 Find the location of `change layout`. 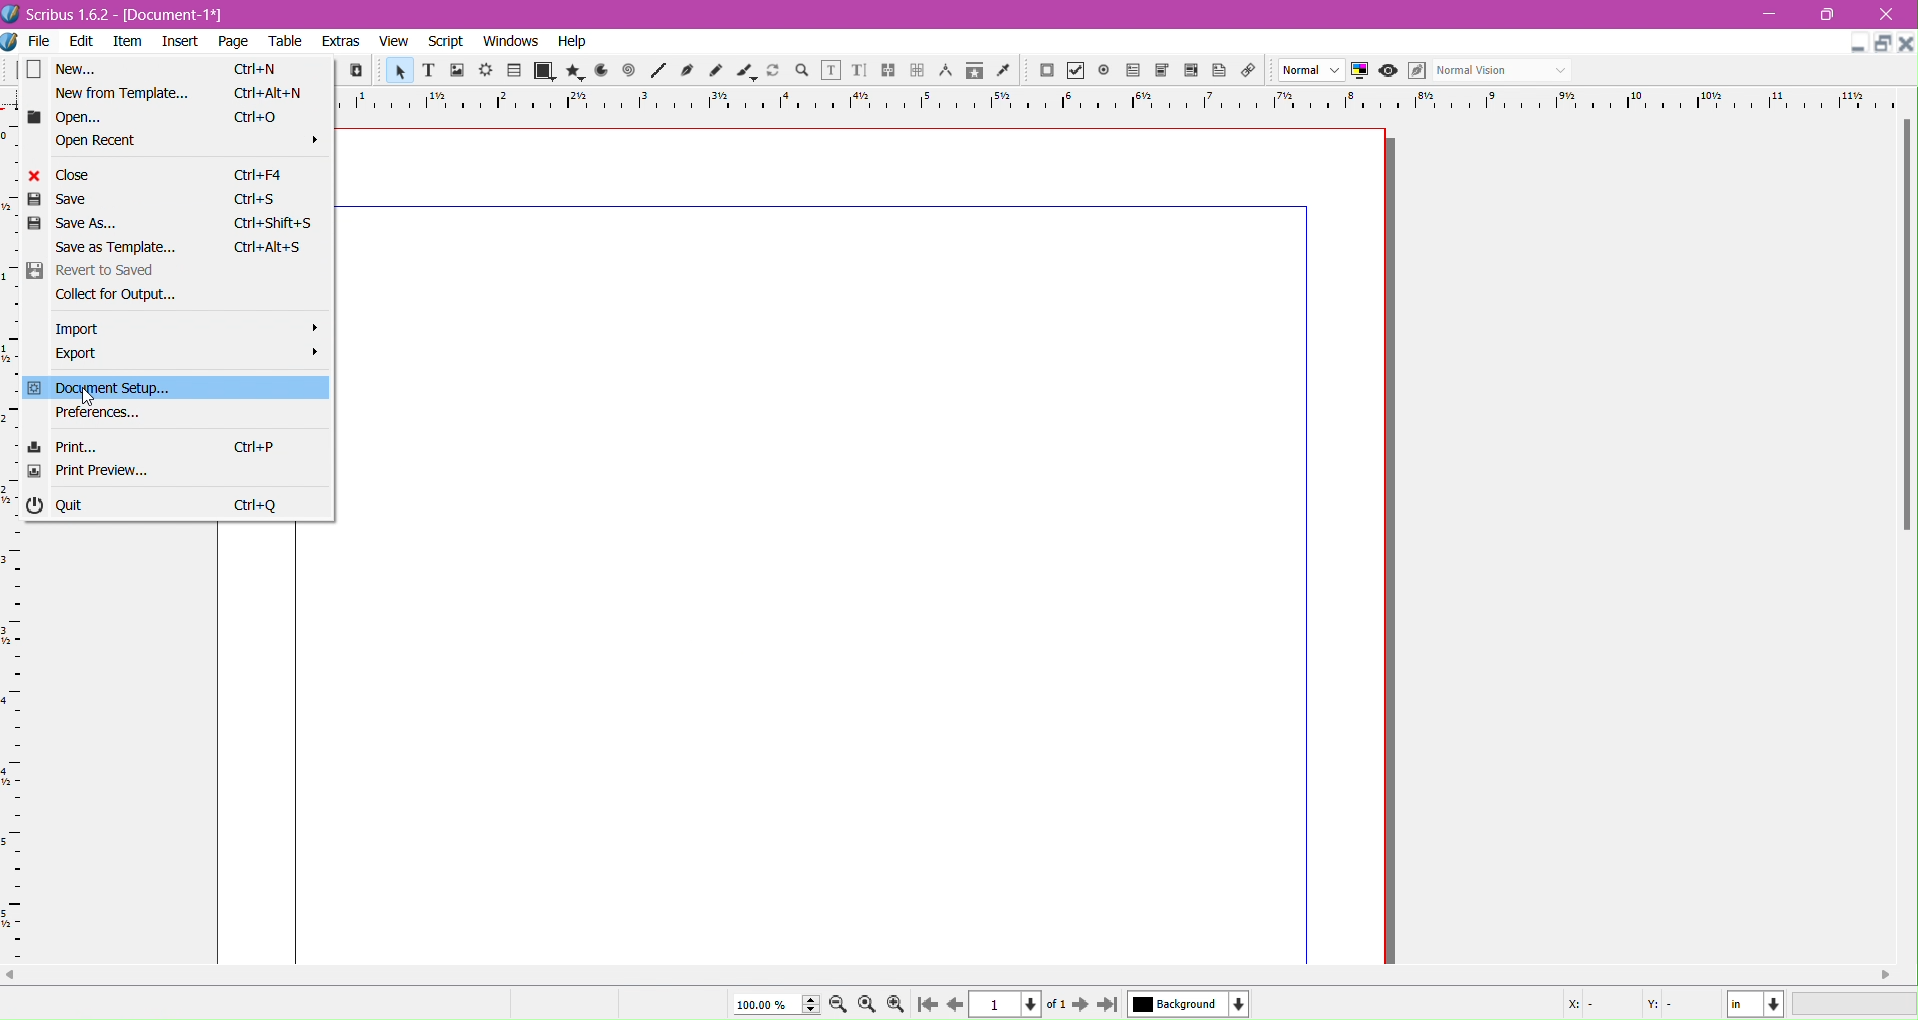

change layout is located at coordinates (1880, 44).